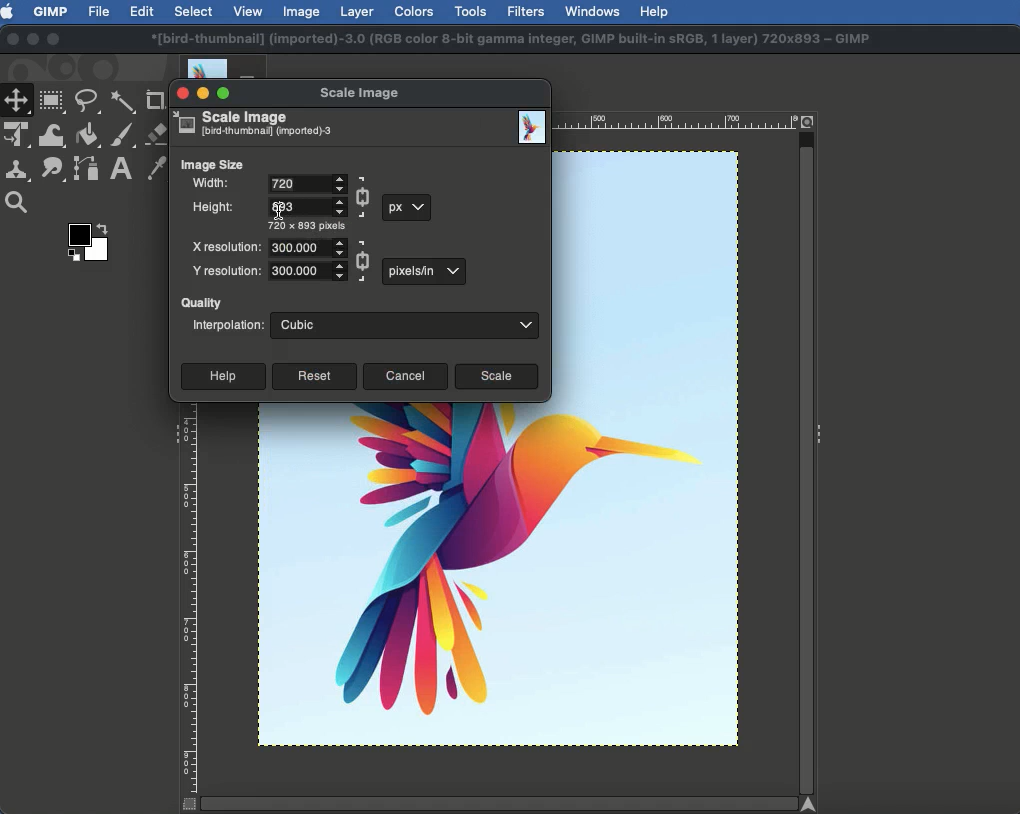 Image resolution: width=1020 pixels, height=814 pixels. Describe the element at coordinates (141, 11) in the screenshot. I see `Edit` at that location.